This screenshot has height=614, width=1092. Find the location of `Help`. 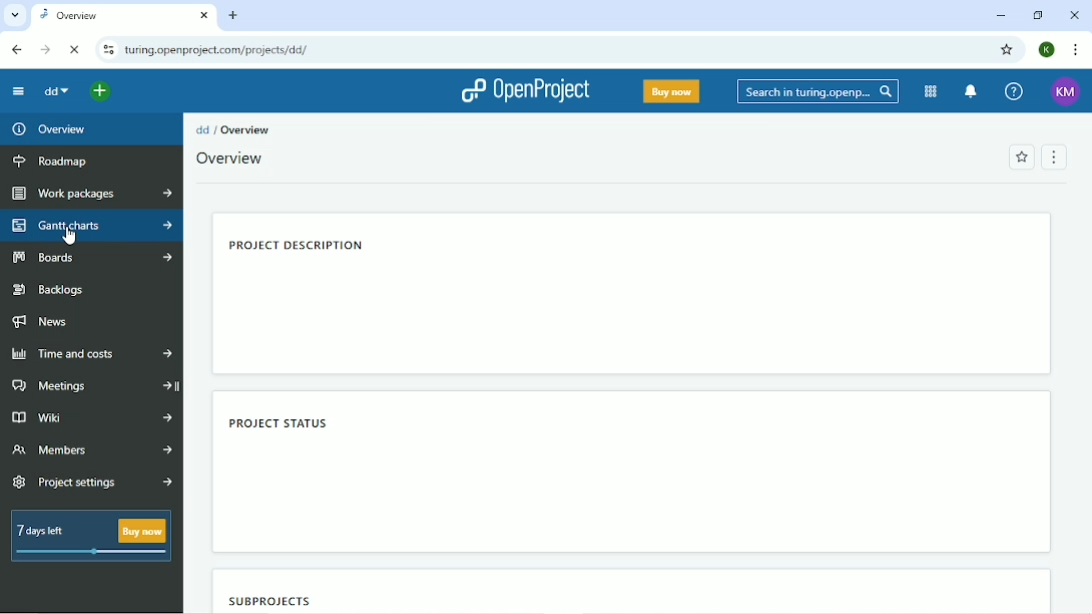

Help is located at coordinates (1015, 91).